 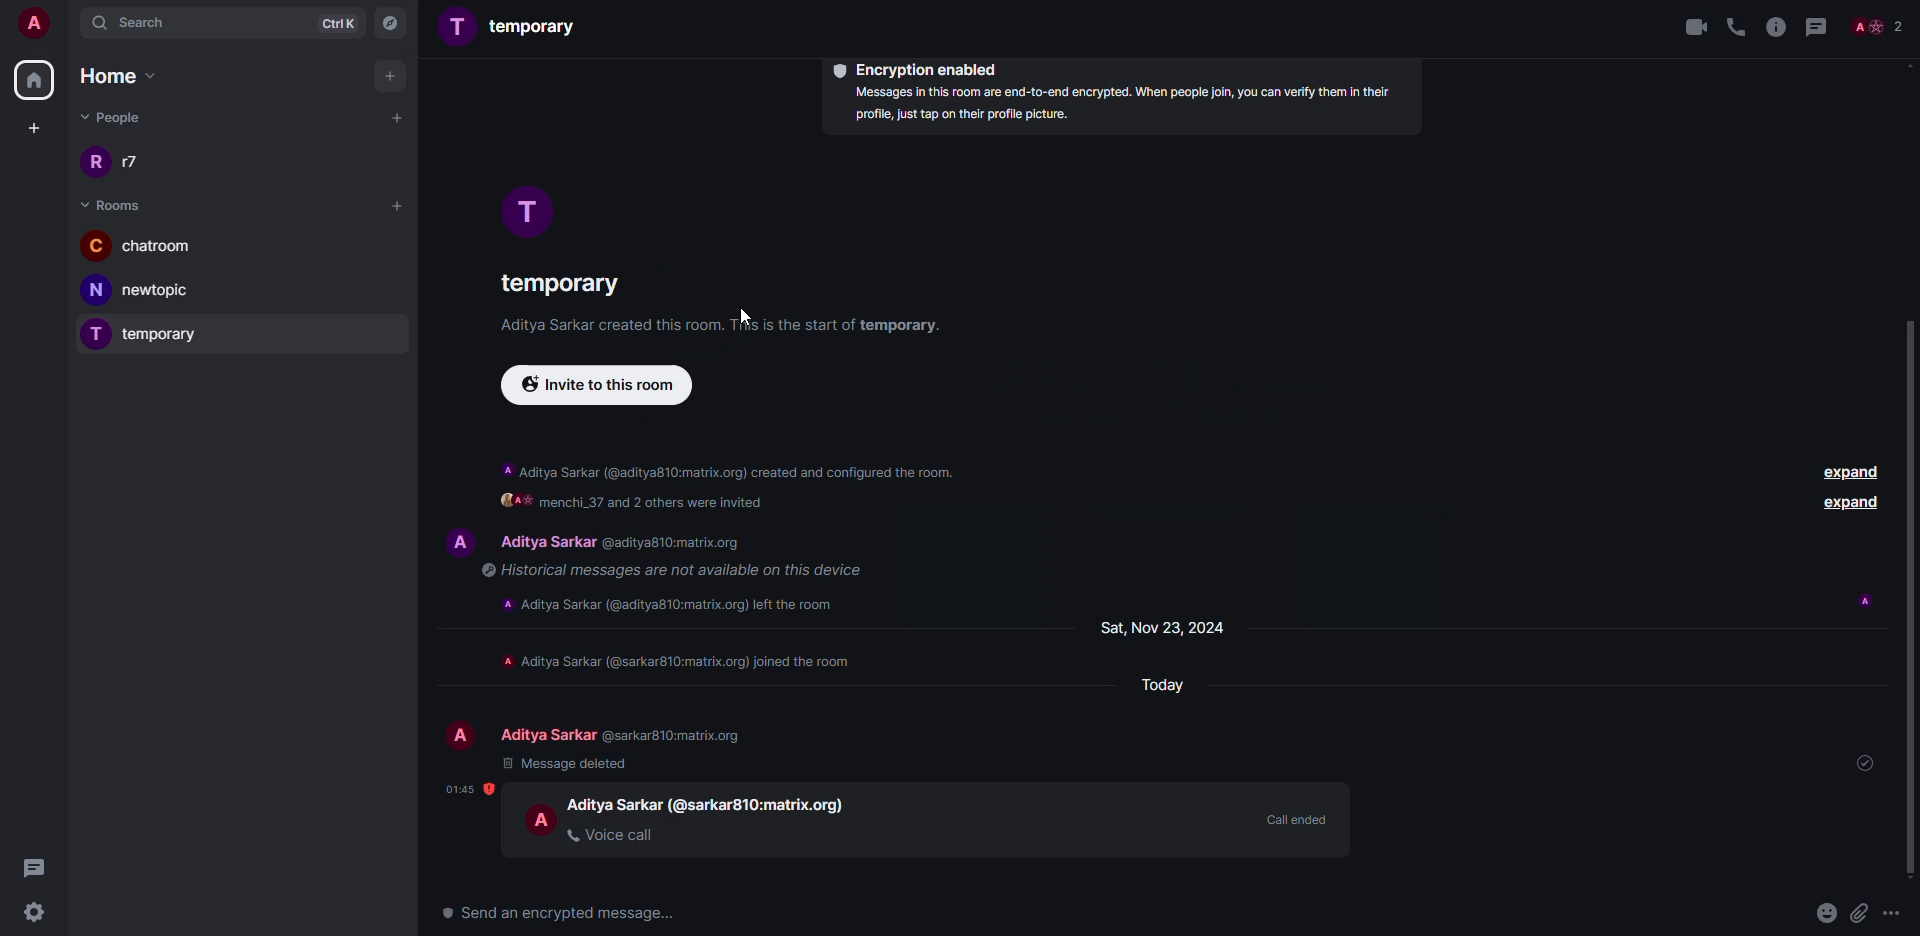 What do you see at coordinates (116, 74) in the screenshot?
I see `home` at bounding box center [116, 74].